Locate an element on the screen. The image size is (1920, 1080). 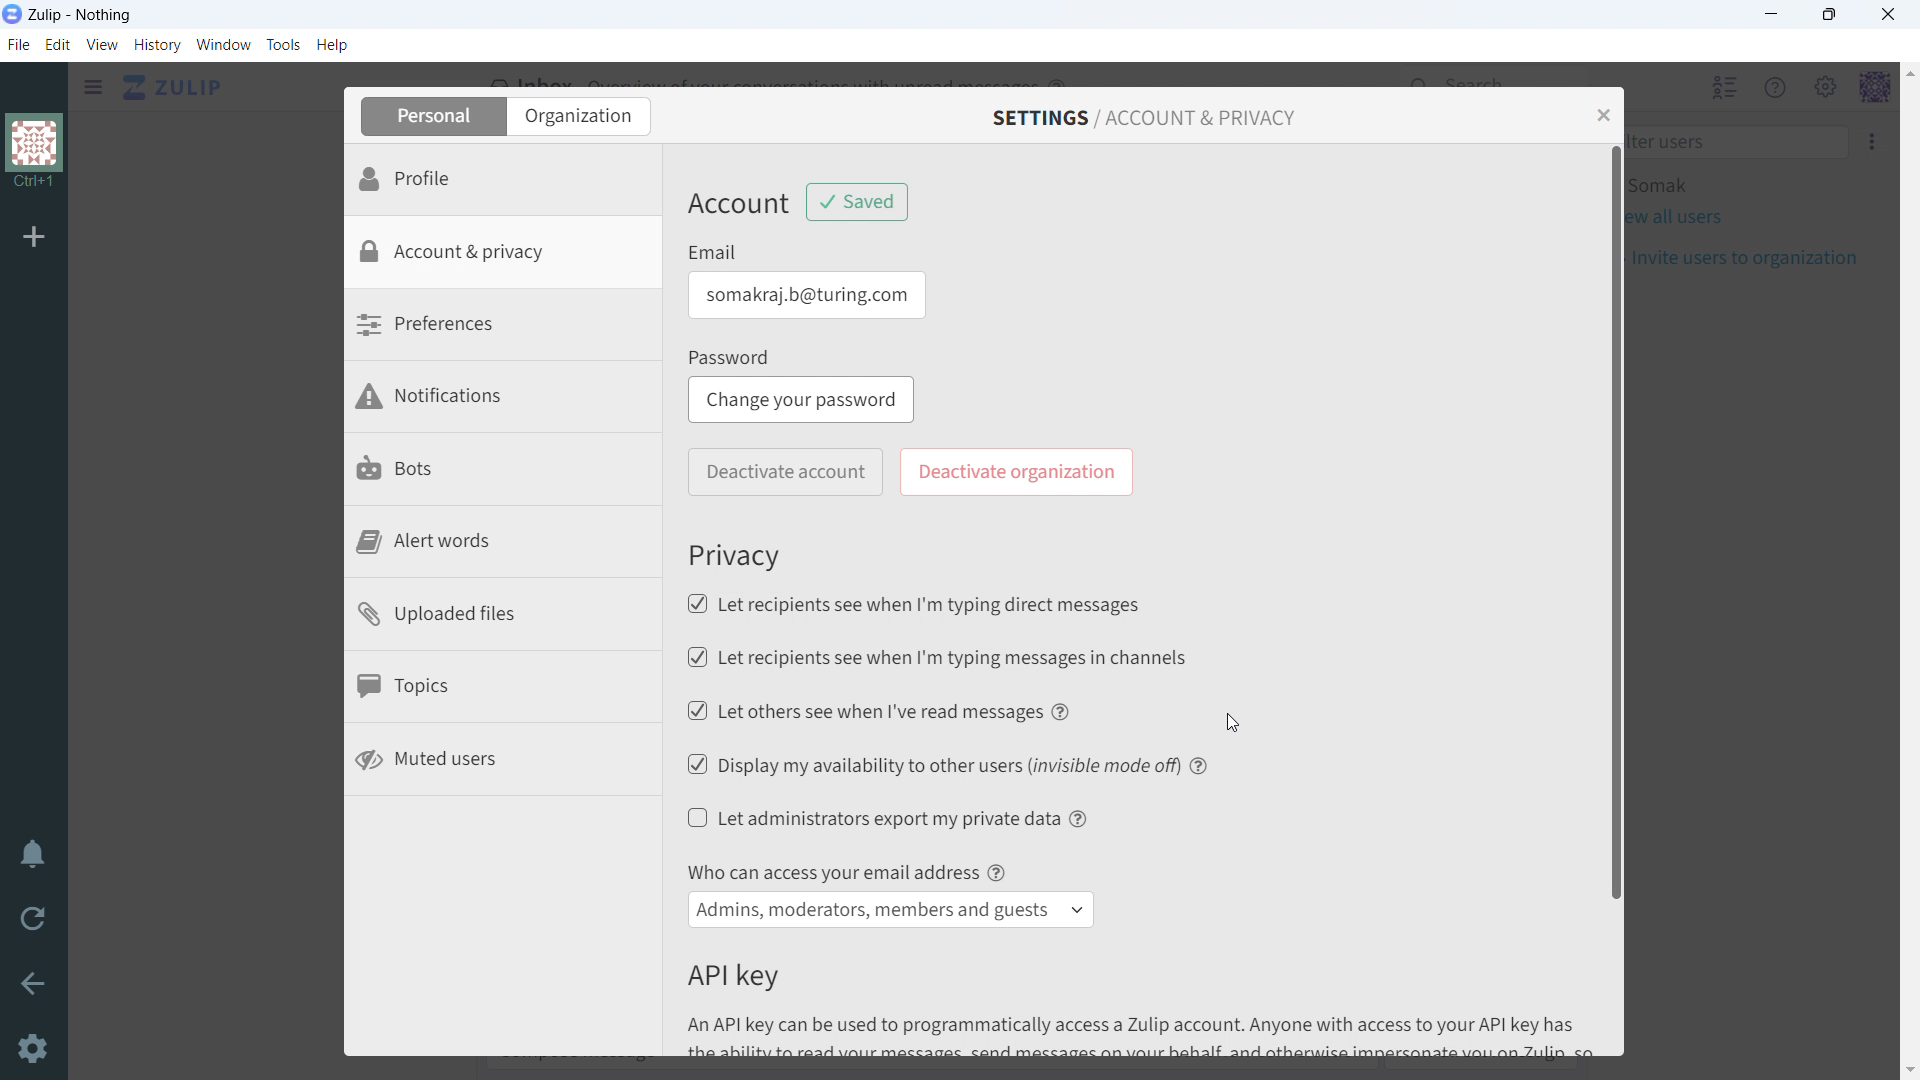
changes saved is located at coordinates (855, 202).